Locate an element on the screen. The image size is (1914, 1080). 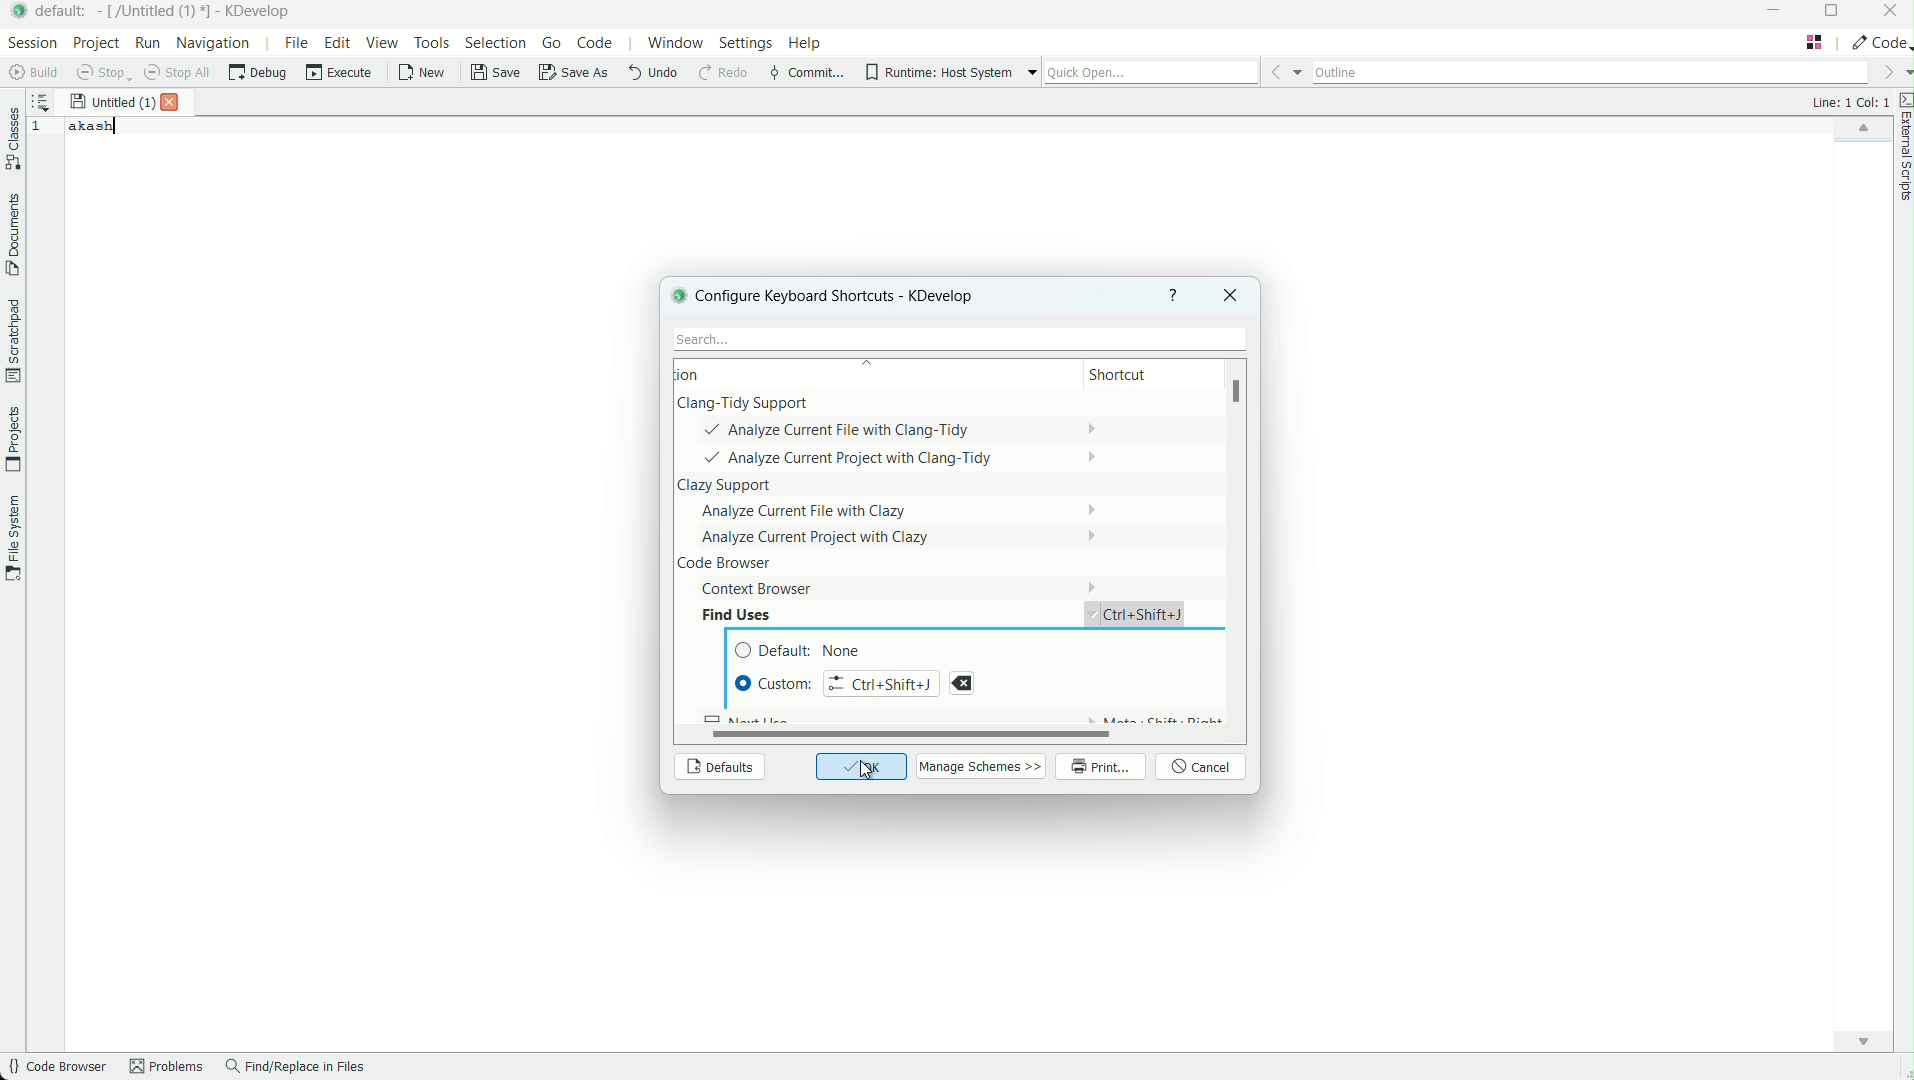
defaults is located at coordinates (718, 768).